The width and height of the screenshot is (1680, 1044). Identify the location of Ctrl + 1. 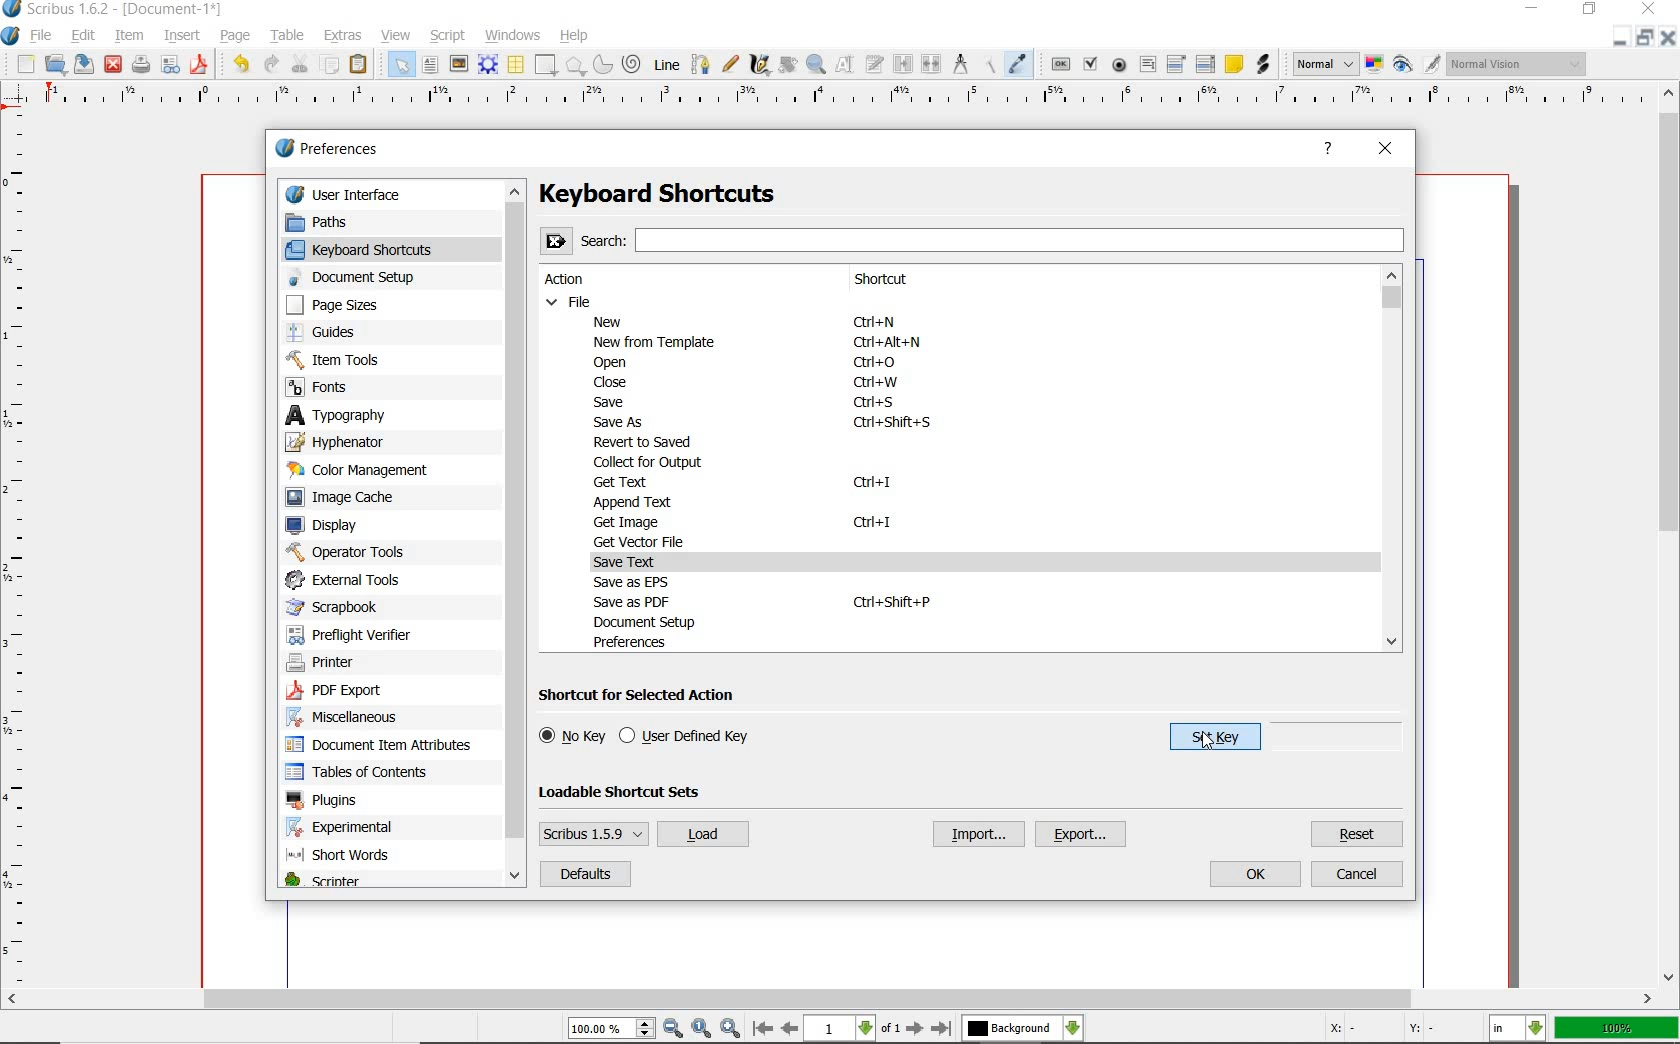
(874, 523).